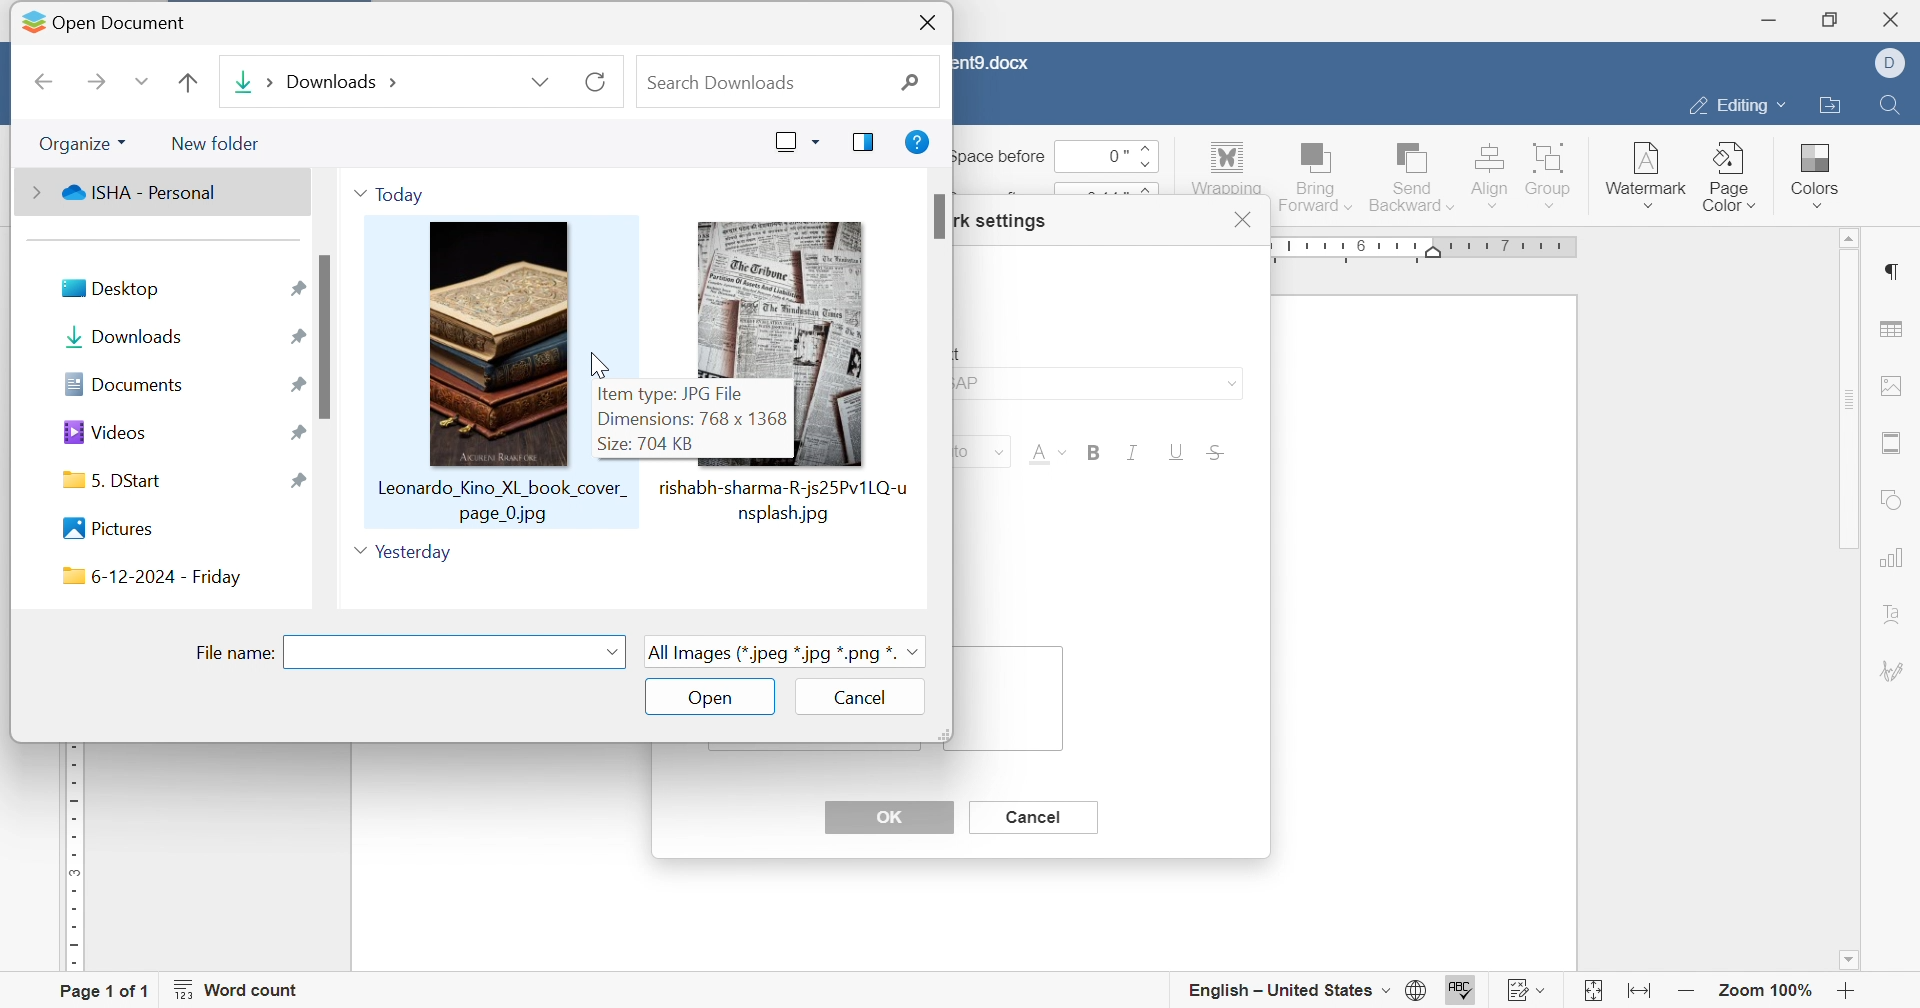  I want to click on find, so click(1888, 102).